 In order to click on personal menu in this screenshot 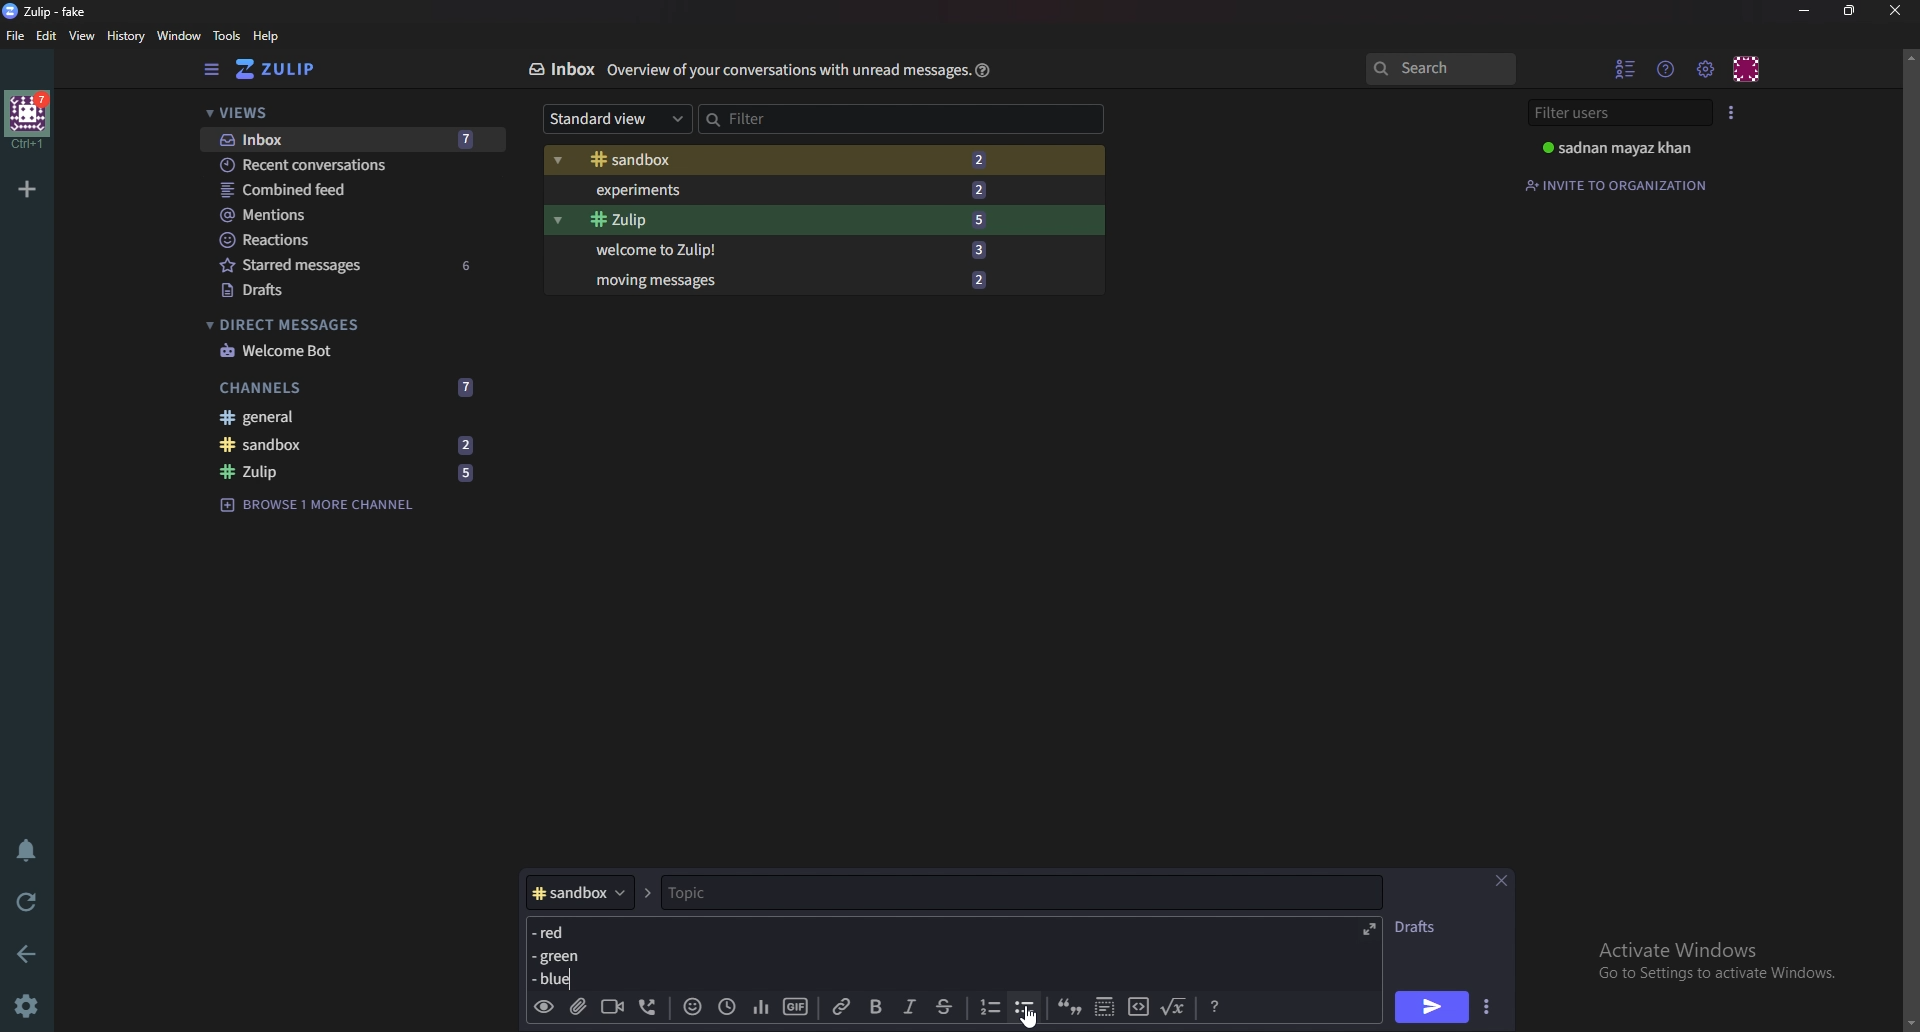, I will do `click(1748, 69)`.